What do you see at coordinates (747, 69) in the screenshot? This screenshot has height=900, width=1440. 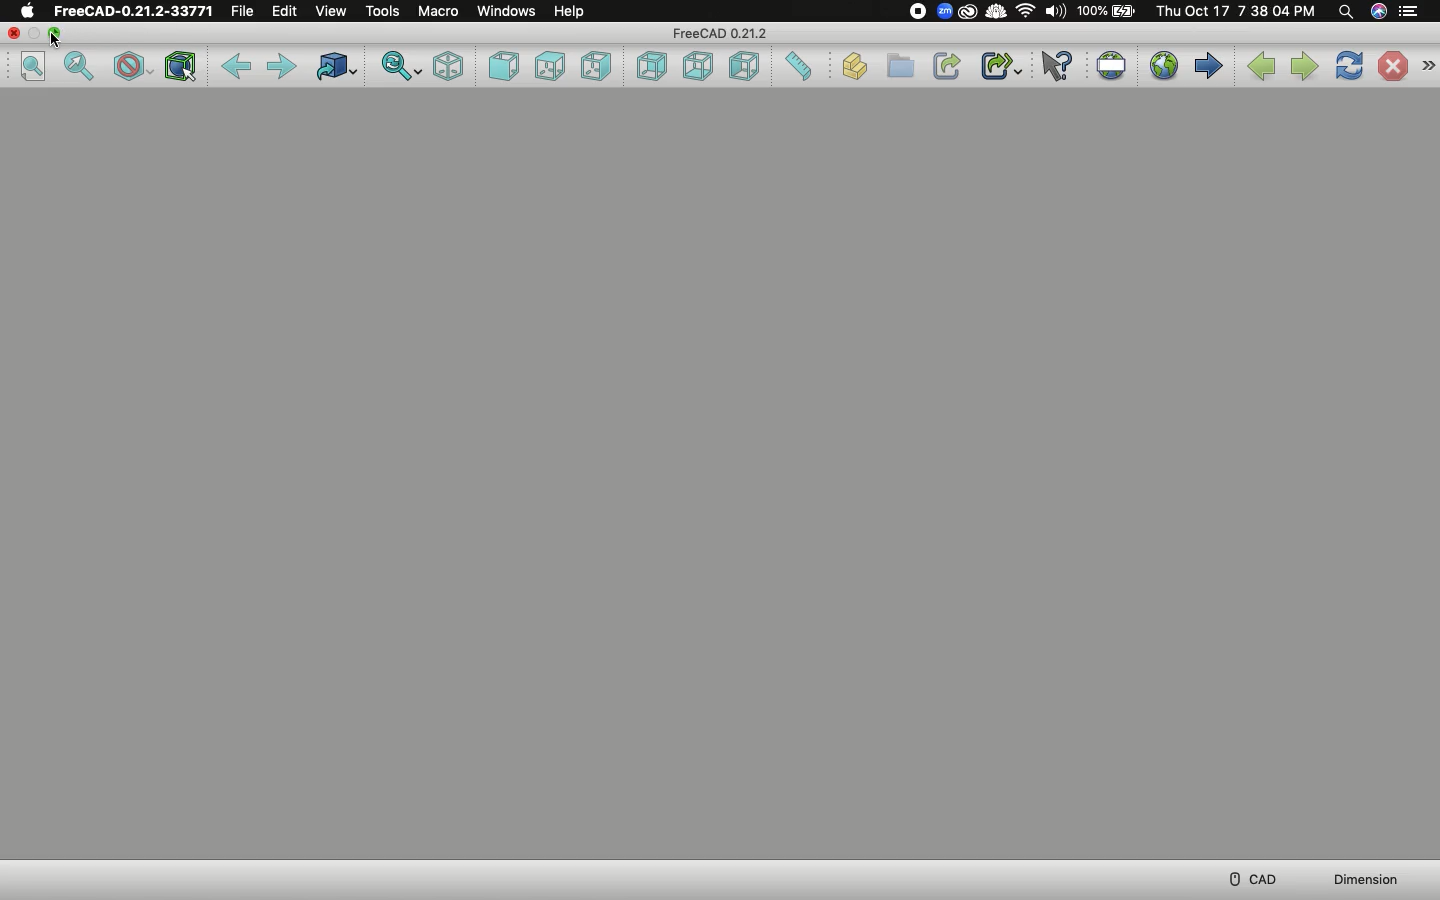 I see `Left` at bounding box center [747, 69].